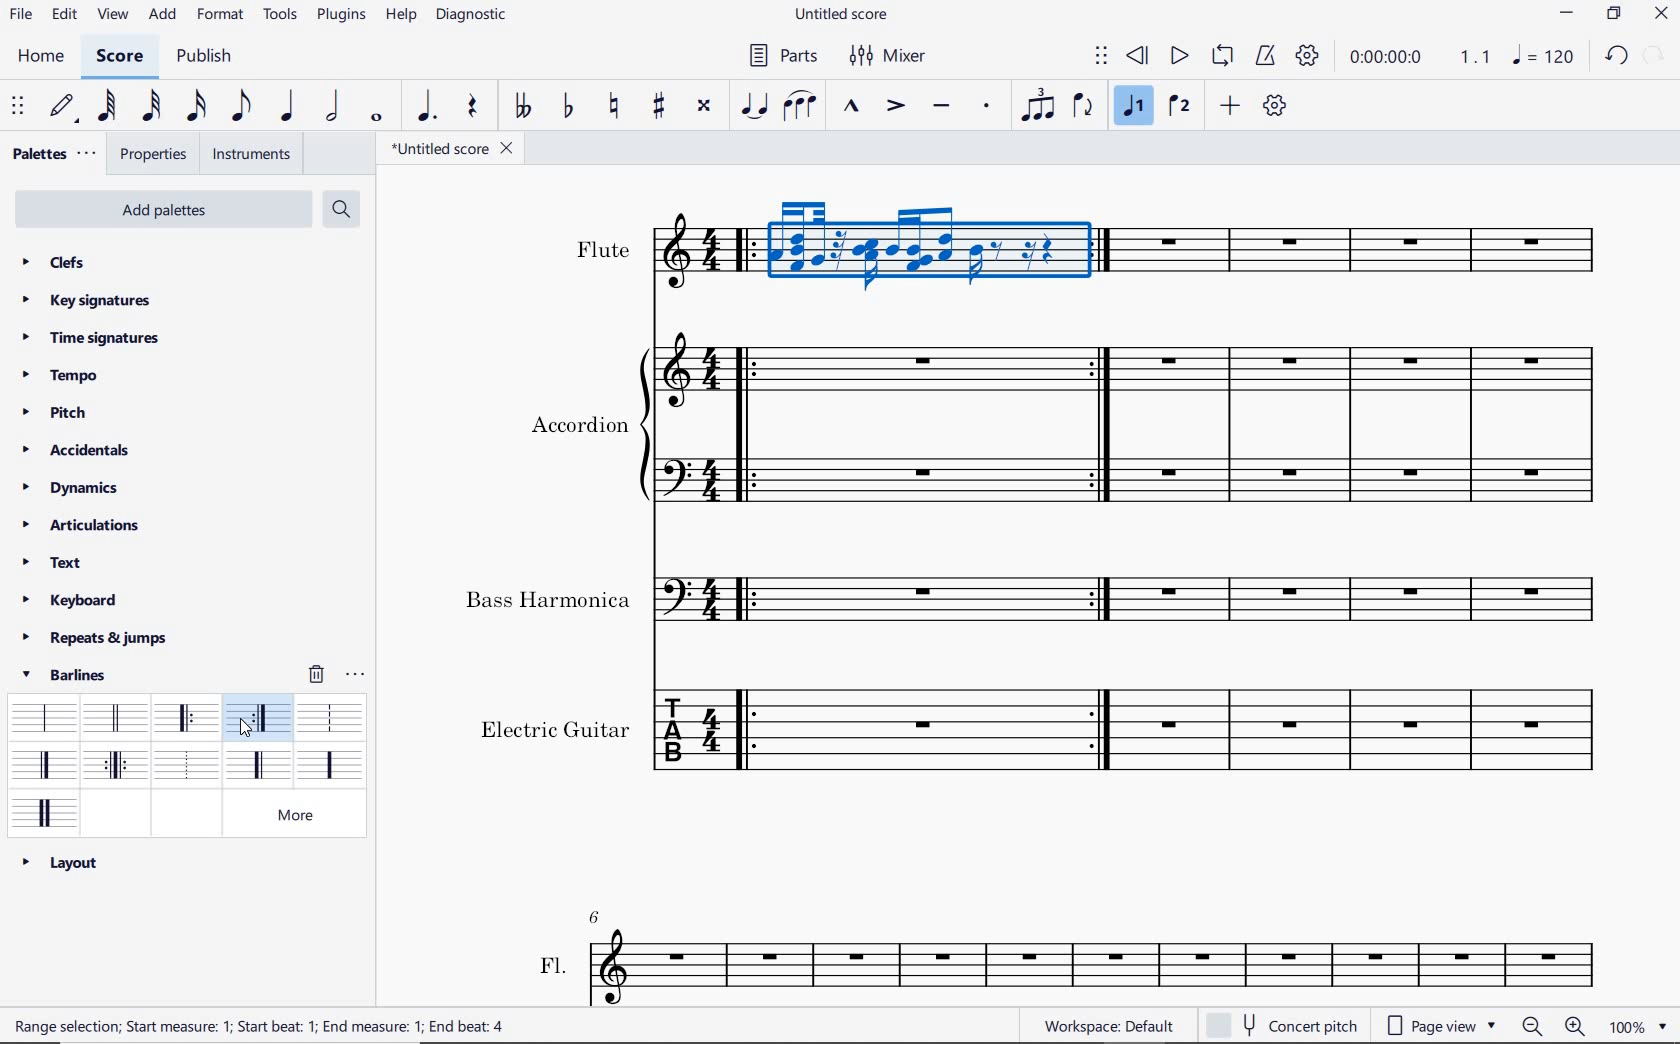 The height and width of the screenshot is (1044, 1680). Describe the element at coordinates (1374, 250) in the screenshot. I see `Instrument: Electric guitar` at that location.